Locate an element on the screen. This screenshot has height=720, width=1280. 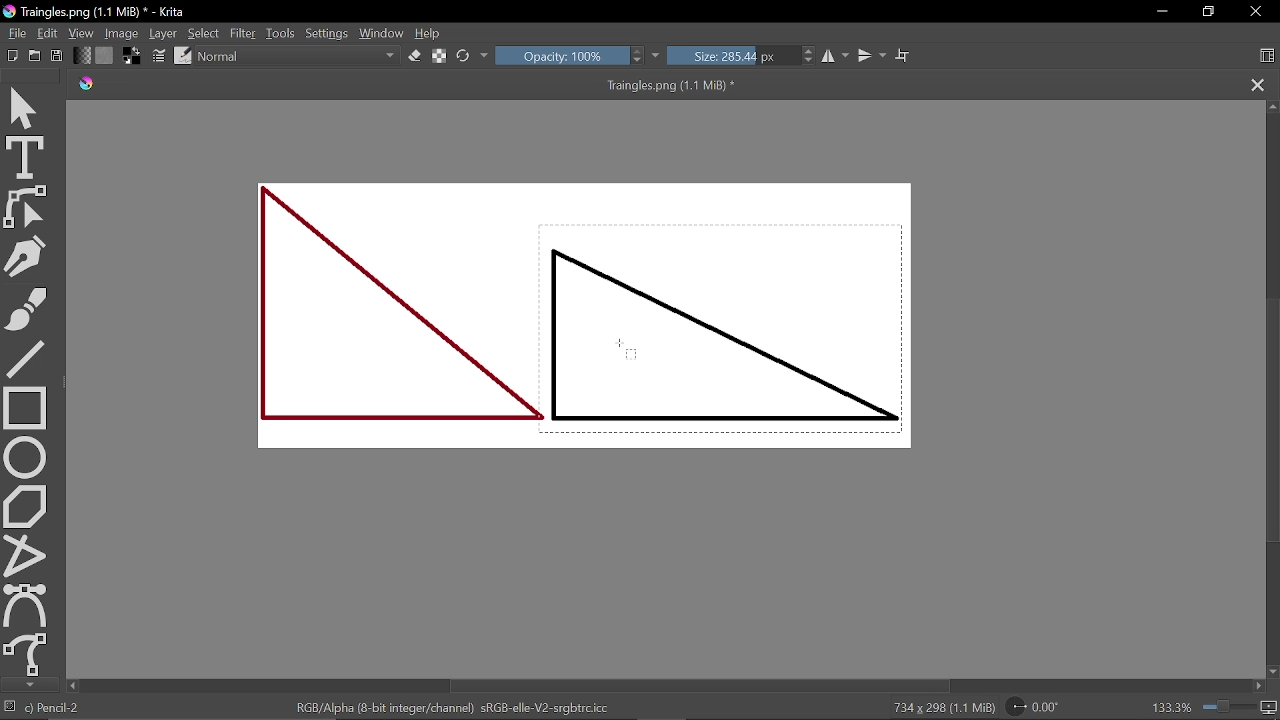
Layer is located at coordinates (164, 33).